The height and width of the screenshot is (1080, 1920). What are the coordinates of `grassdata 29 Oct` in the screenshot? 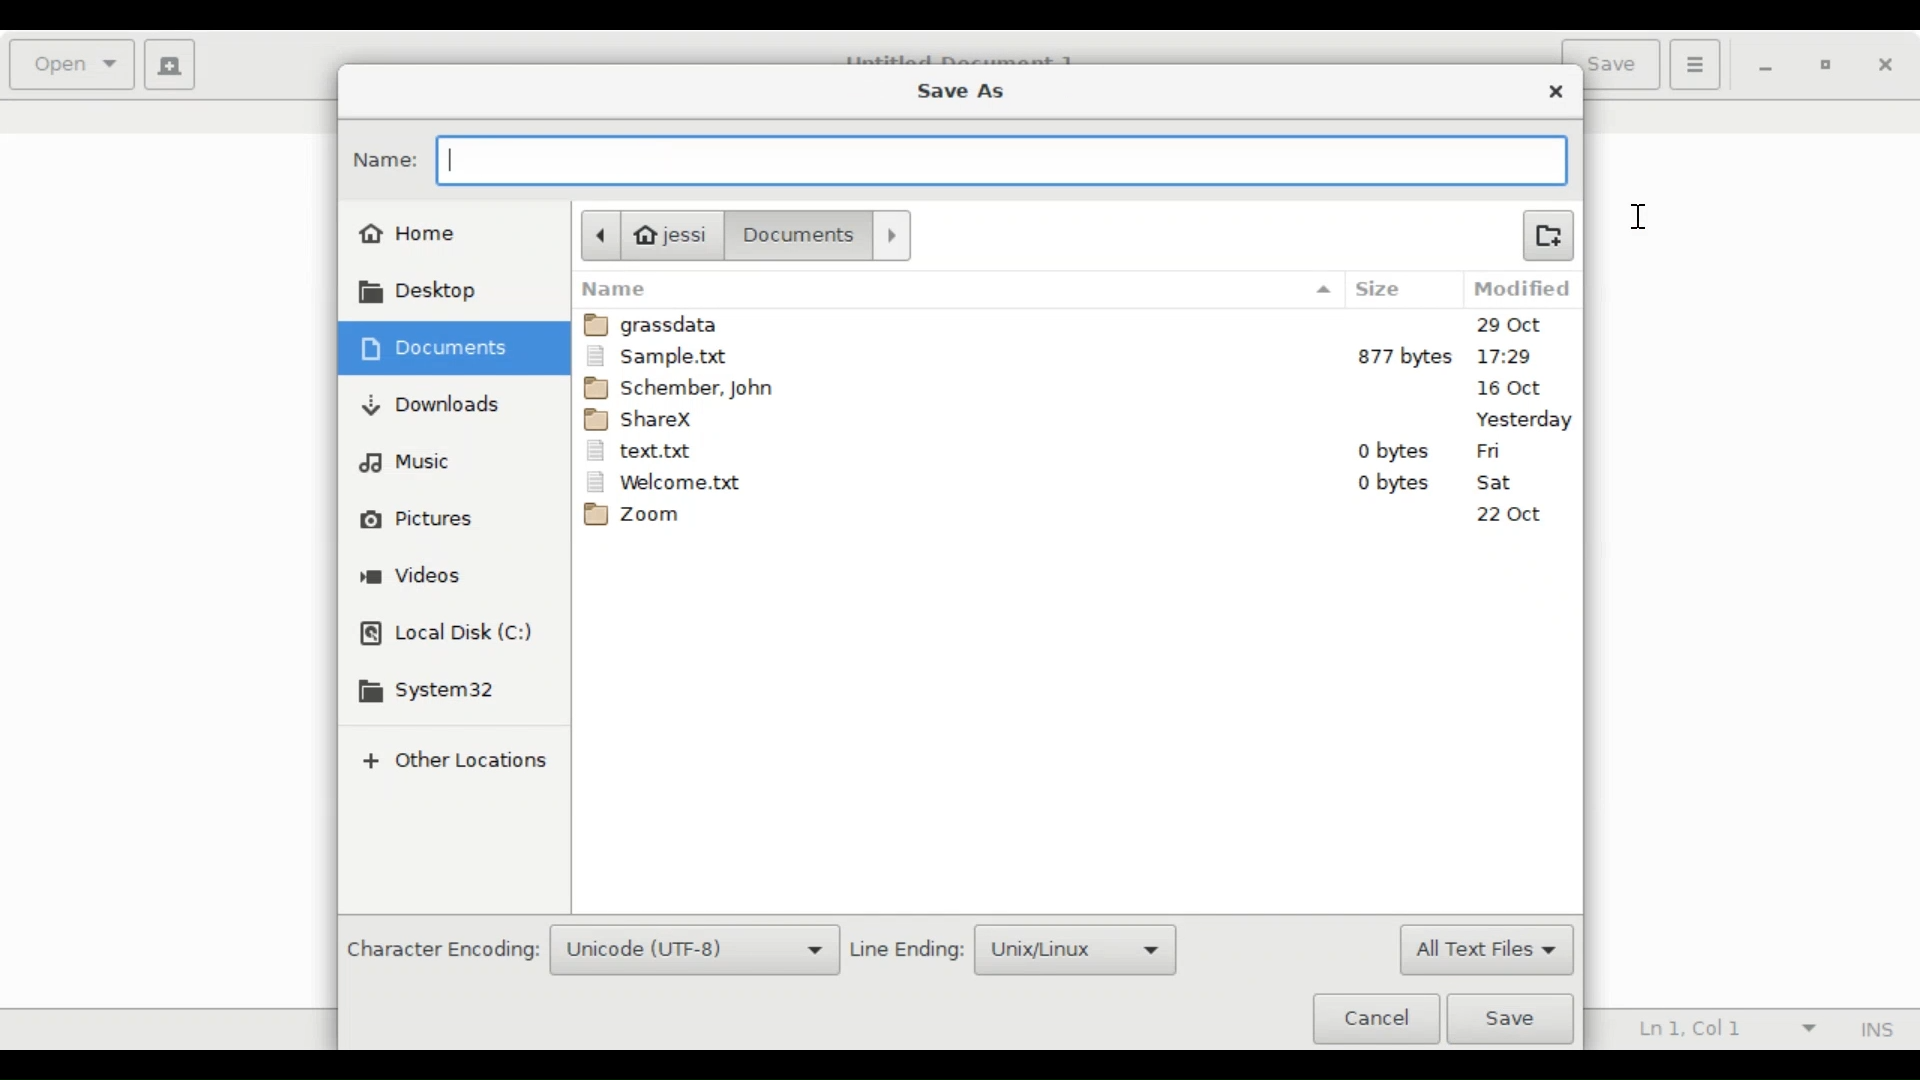 It's located at (1079, 325).